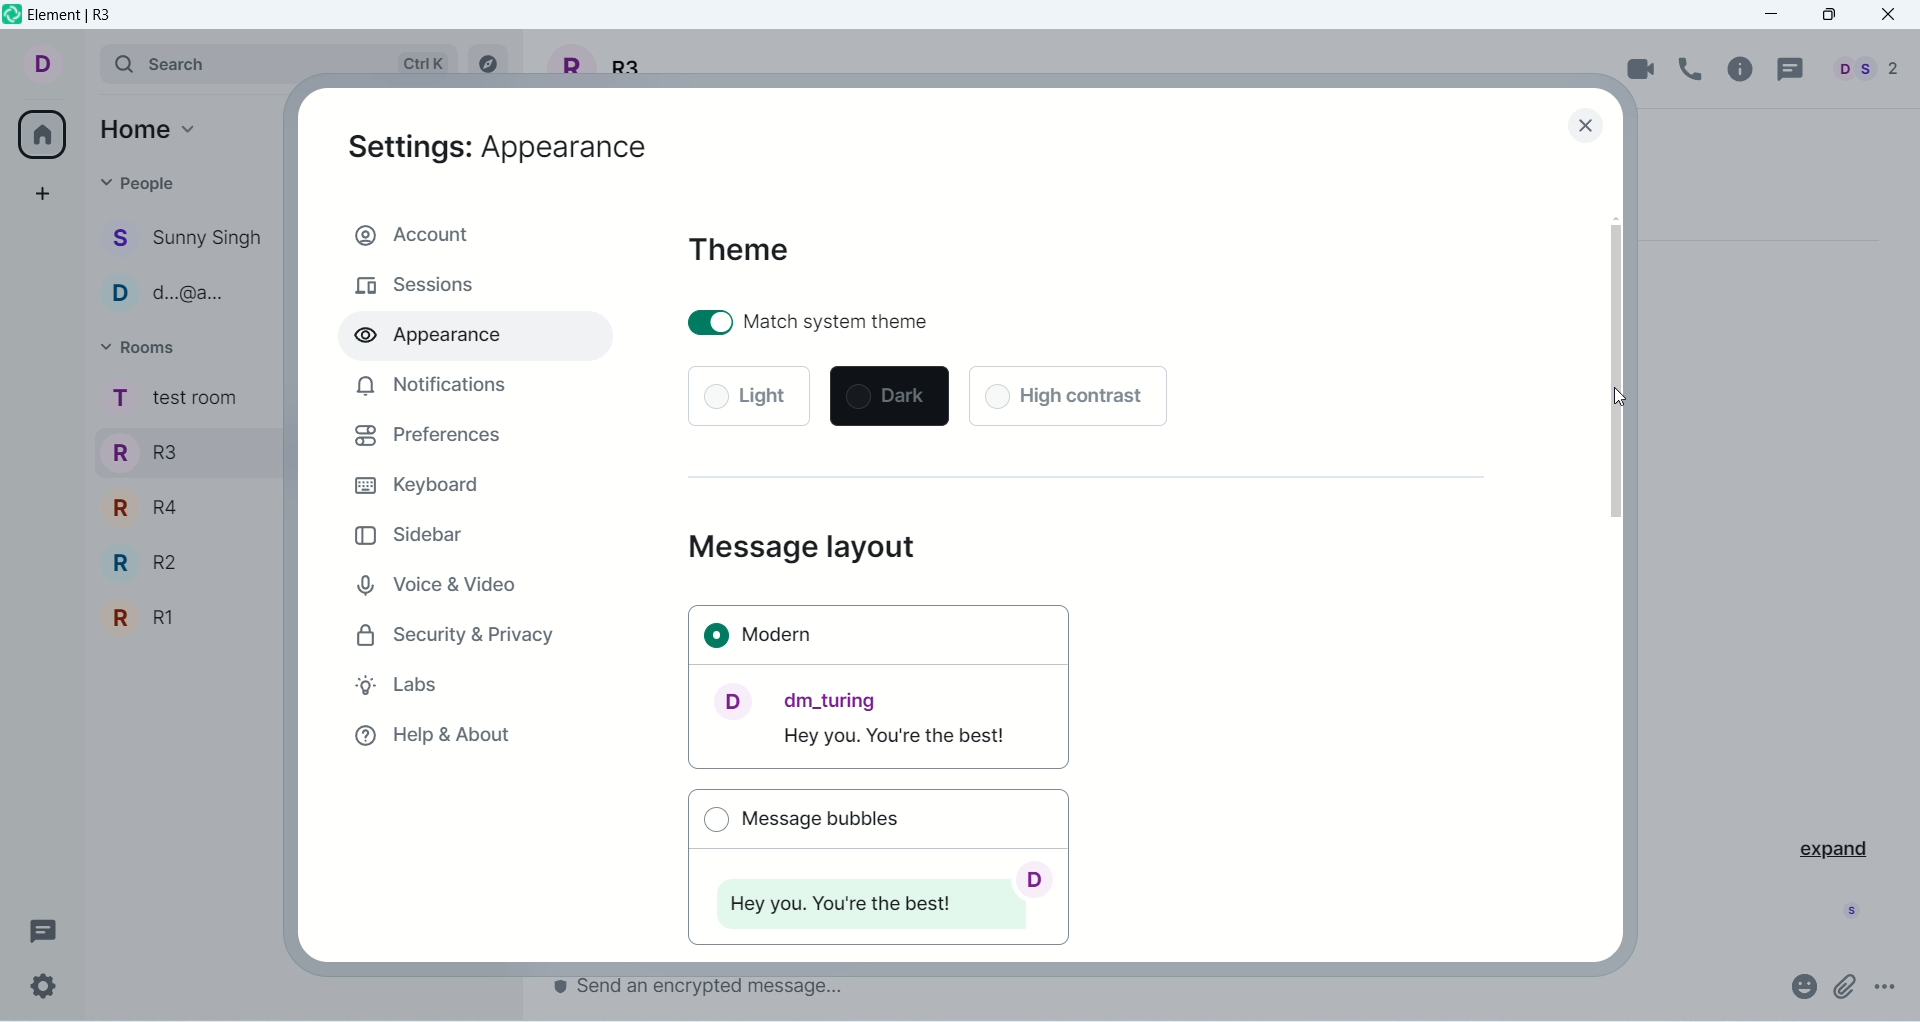 Image resolution: width=1920 pixels, height=1022 pixels. What do you see at coordinates (1831, 847) in the screenshot?
I see `expand` at bounding box center [1831, 847].